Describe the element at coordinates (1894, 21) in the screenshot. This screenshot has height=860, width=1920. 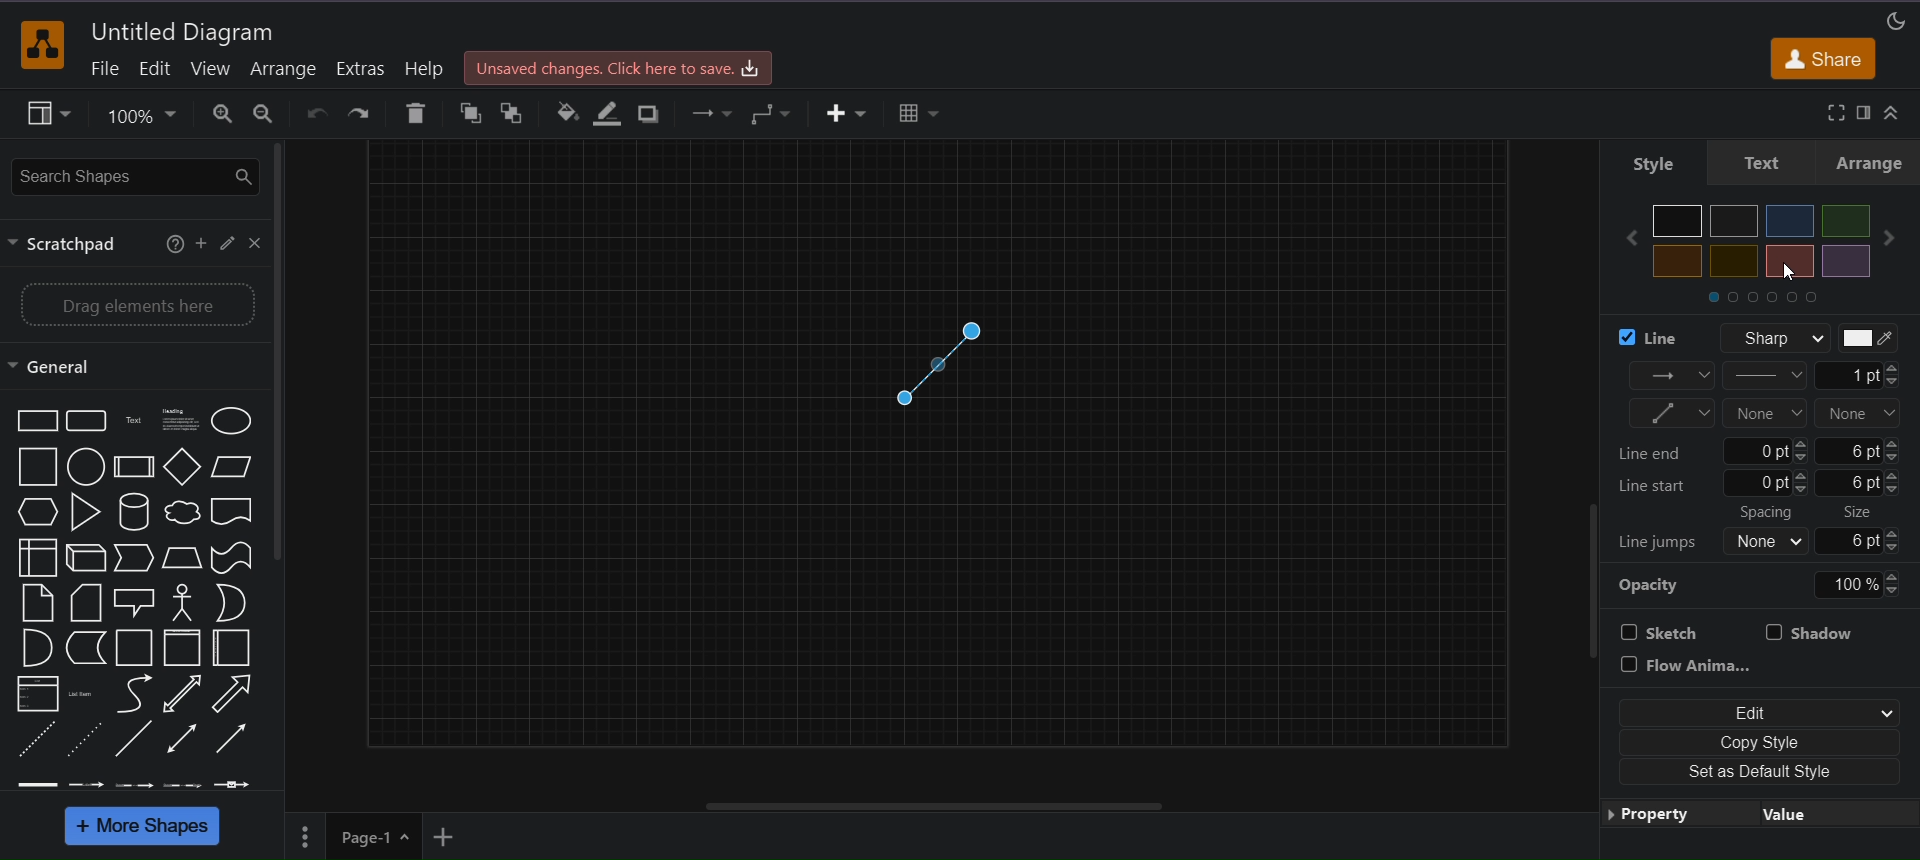
I see `appearance` at that location.